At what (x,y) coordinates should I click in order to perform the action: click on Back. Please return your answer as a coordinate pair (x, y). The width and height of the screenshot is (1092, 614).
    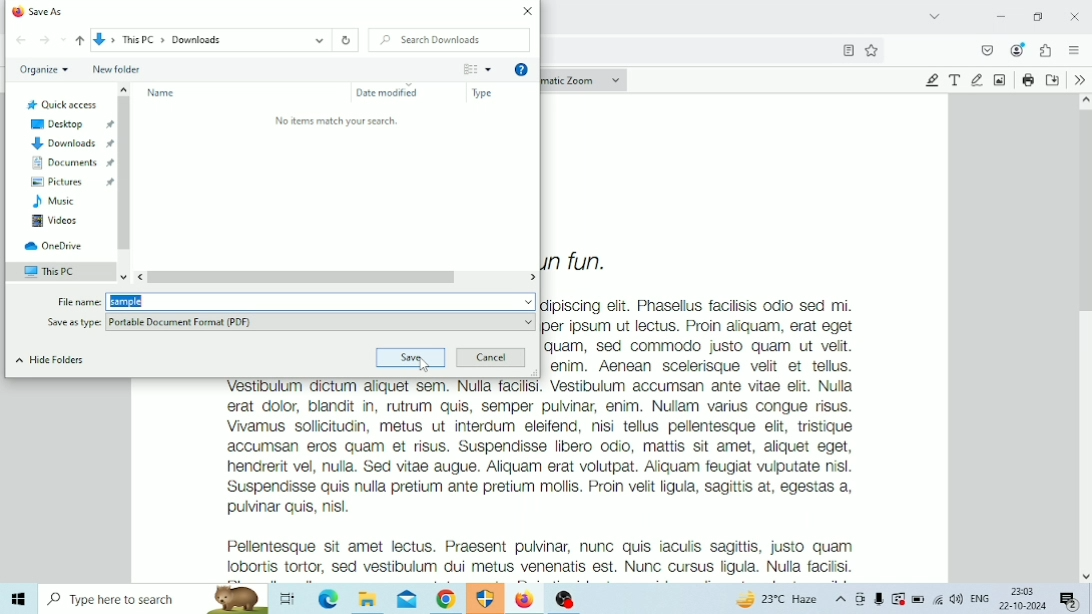
    Looking at the image, I should click on (21, 39).